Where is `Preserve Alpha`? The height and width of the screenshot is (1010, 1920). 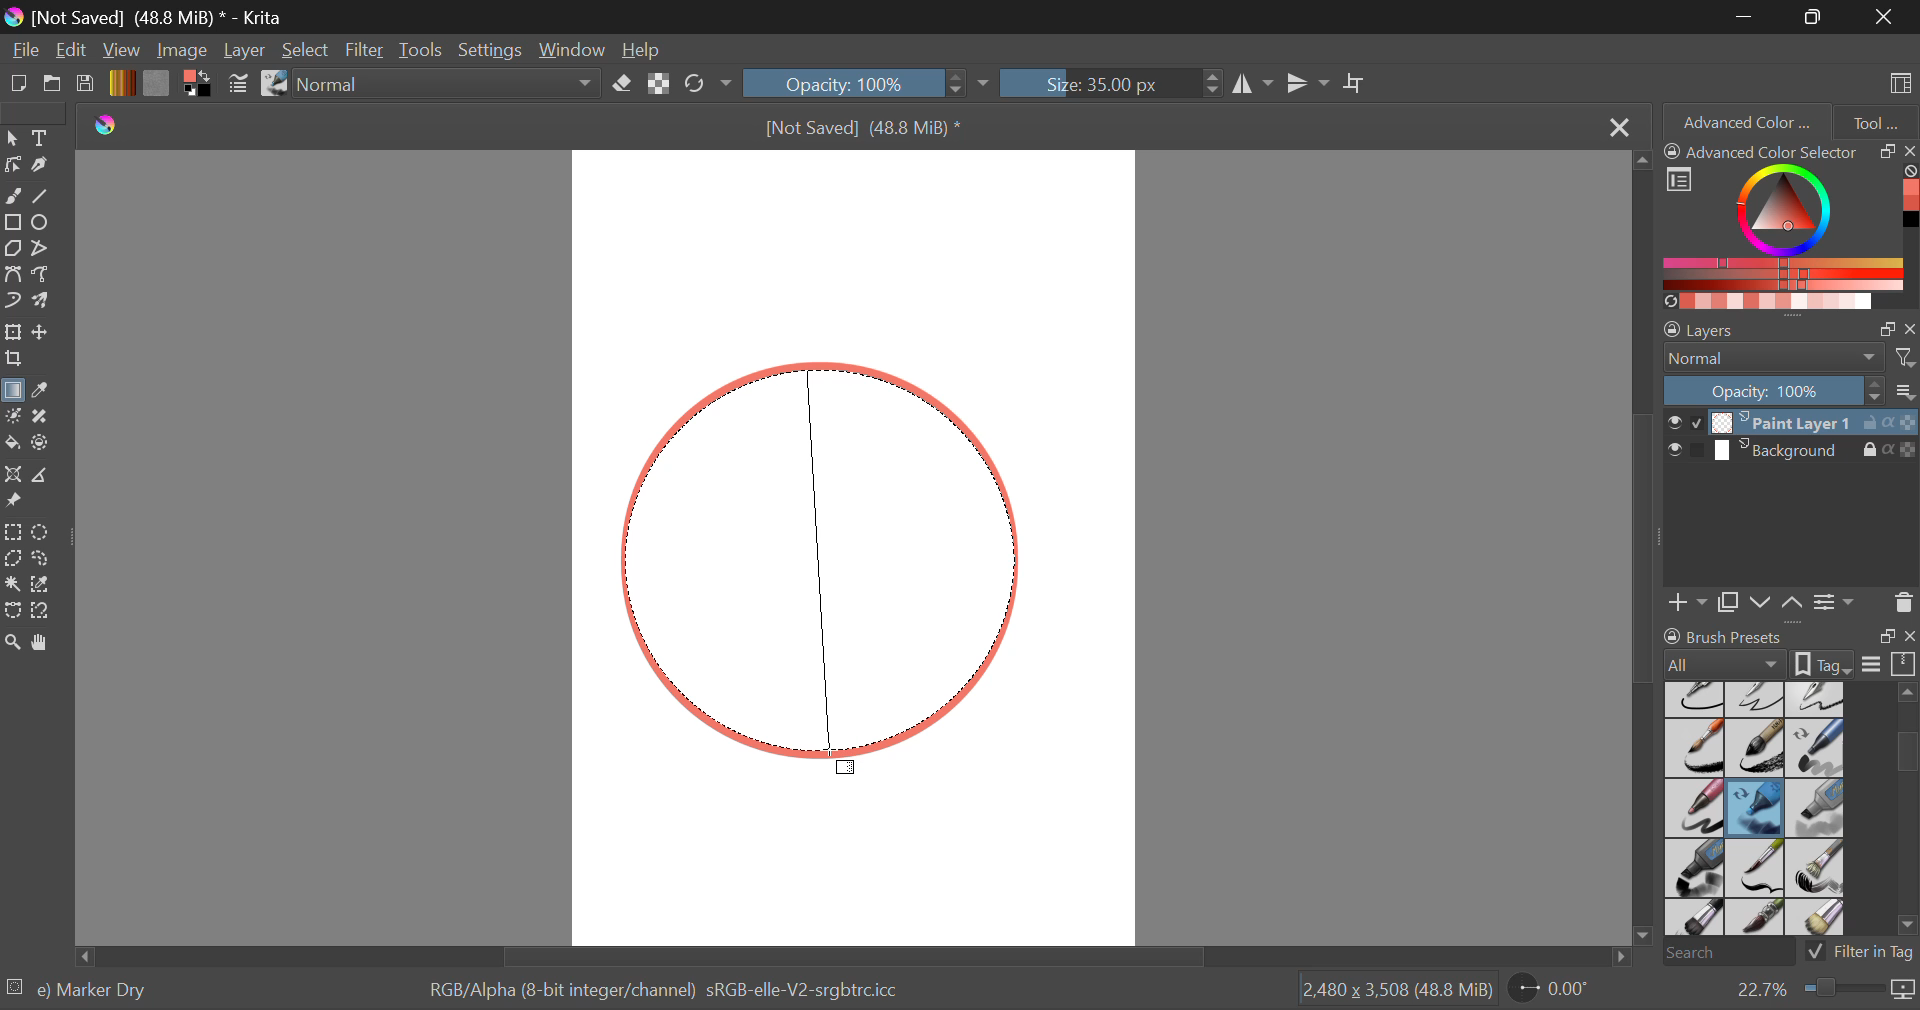 Preserve Alpha is located at coordinates (658, 84).